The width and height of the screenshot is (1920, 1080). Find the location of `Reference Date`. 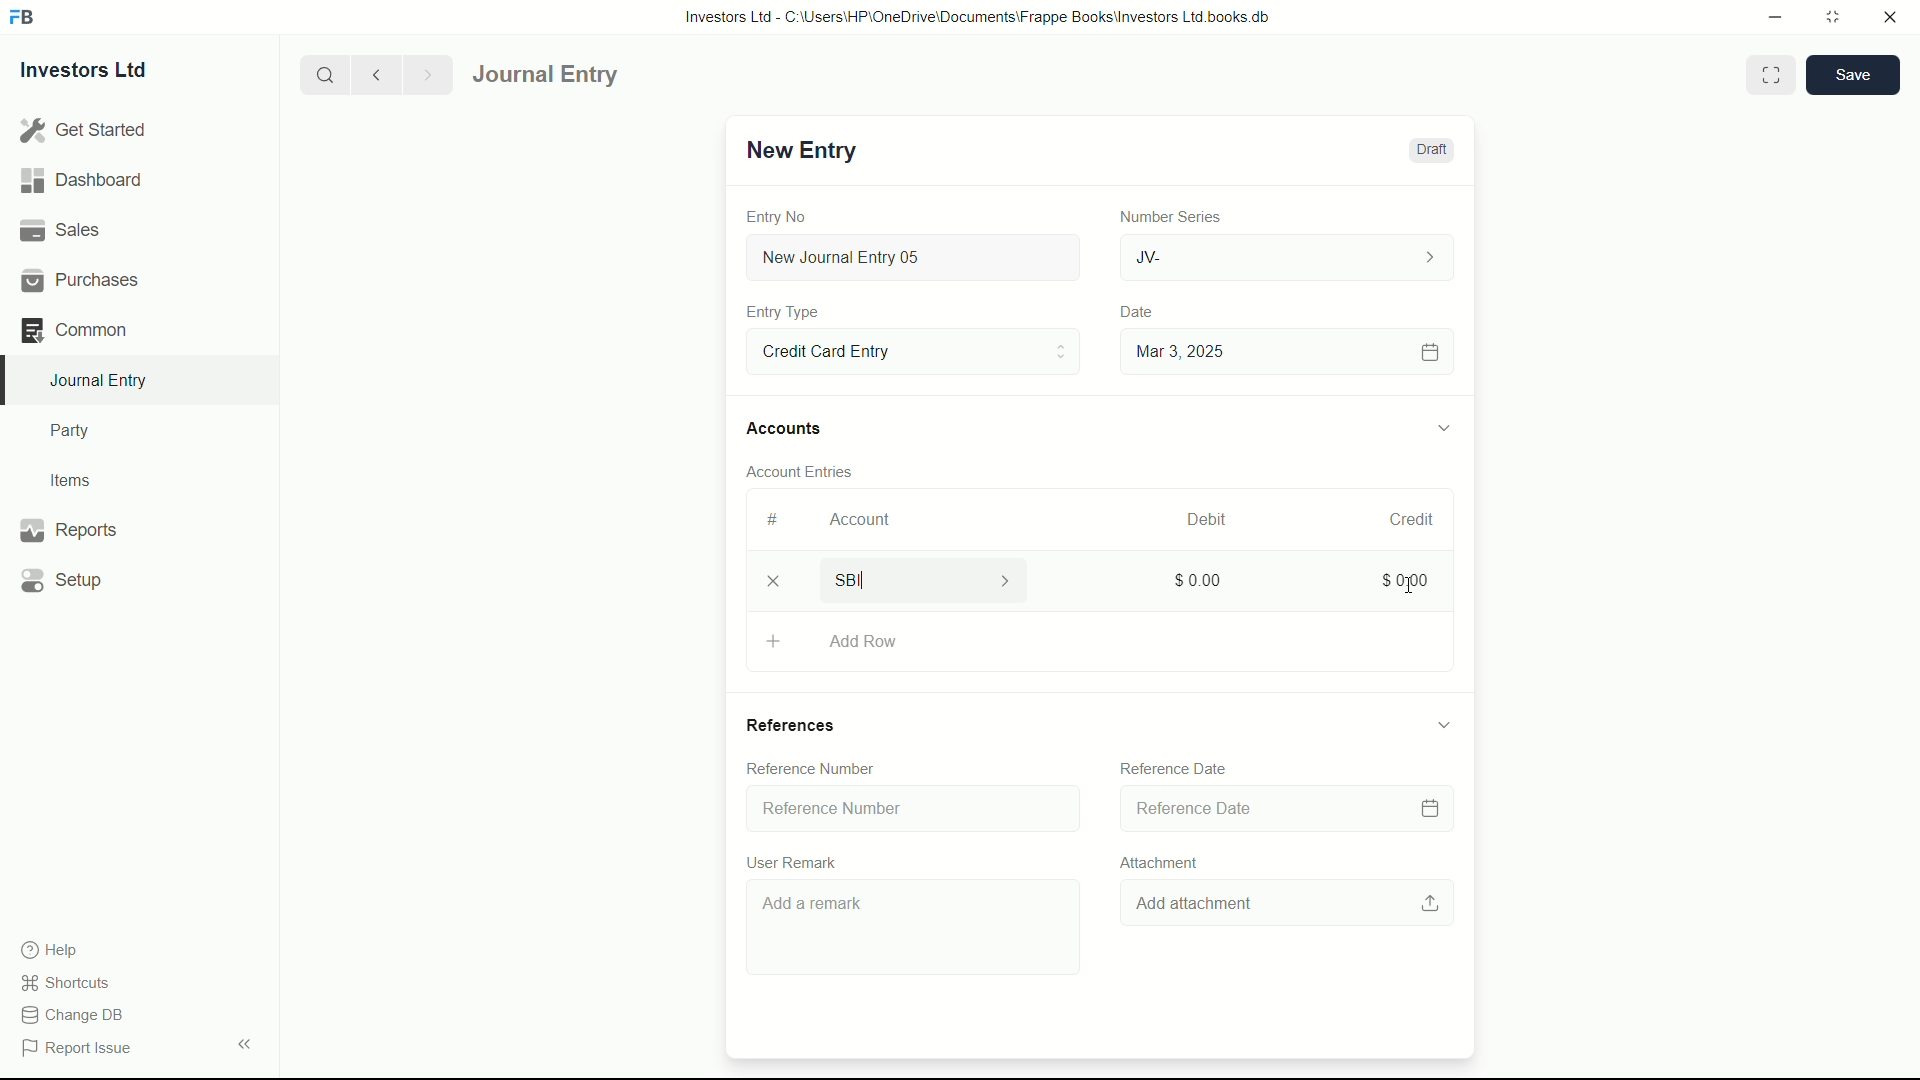

Reference Date is located at coordinates (1284, 807).